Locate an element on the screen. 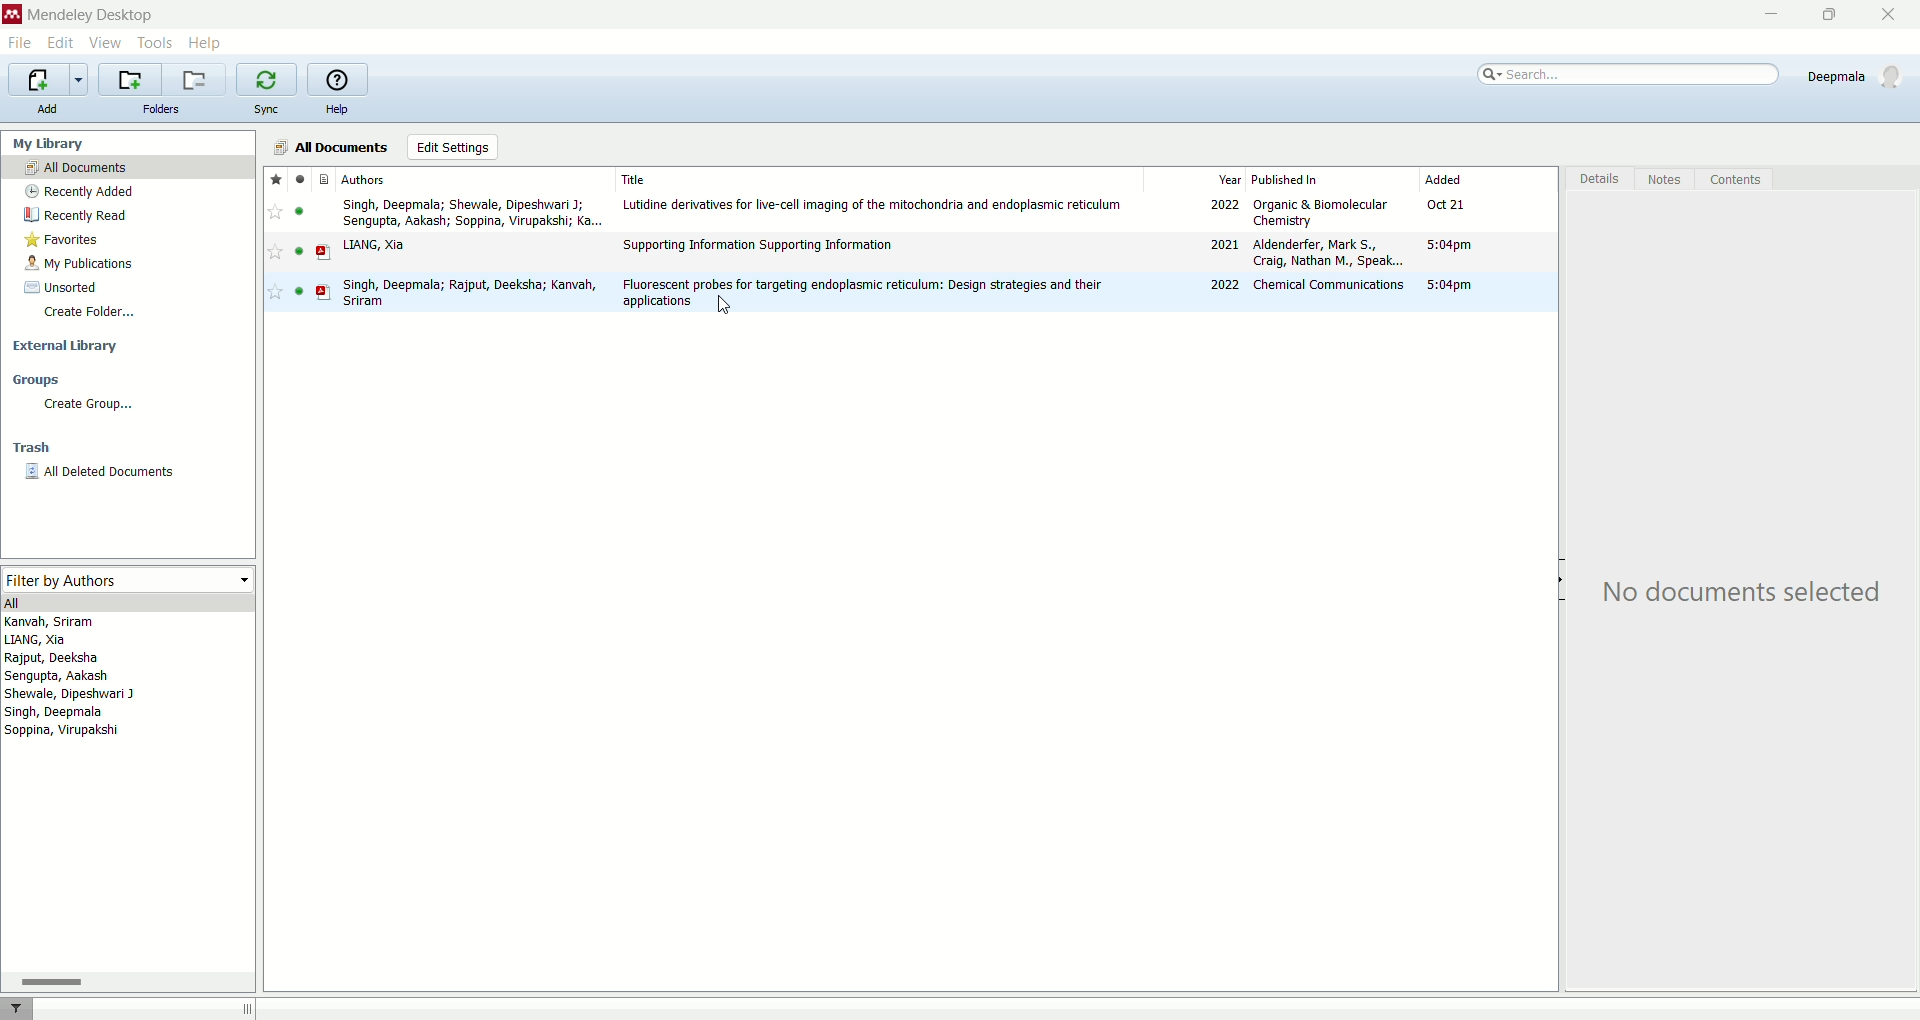 Image resolution: width=1920 pixels, height=1020 pixels. 2022 is located at coordinates (1225, 286).